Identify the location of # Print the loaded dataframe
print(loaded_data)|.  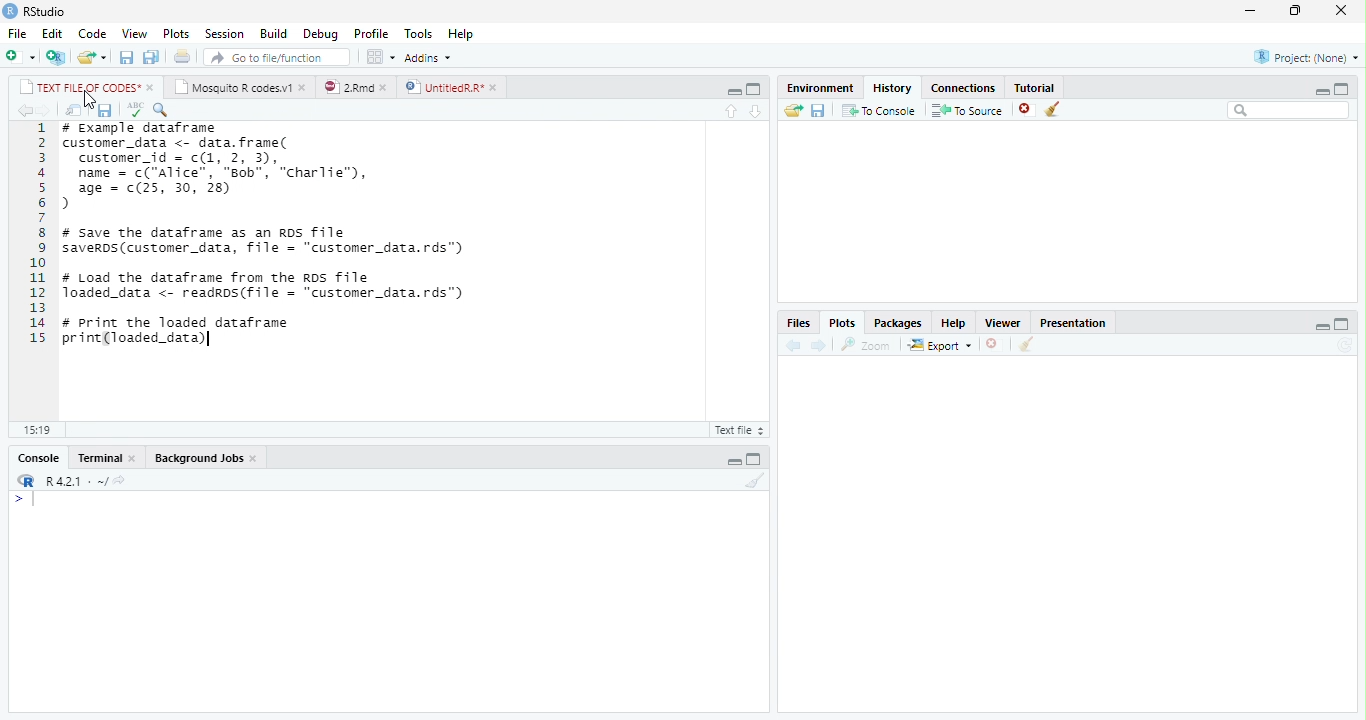
(189, 334).